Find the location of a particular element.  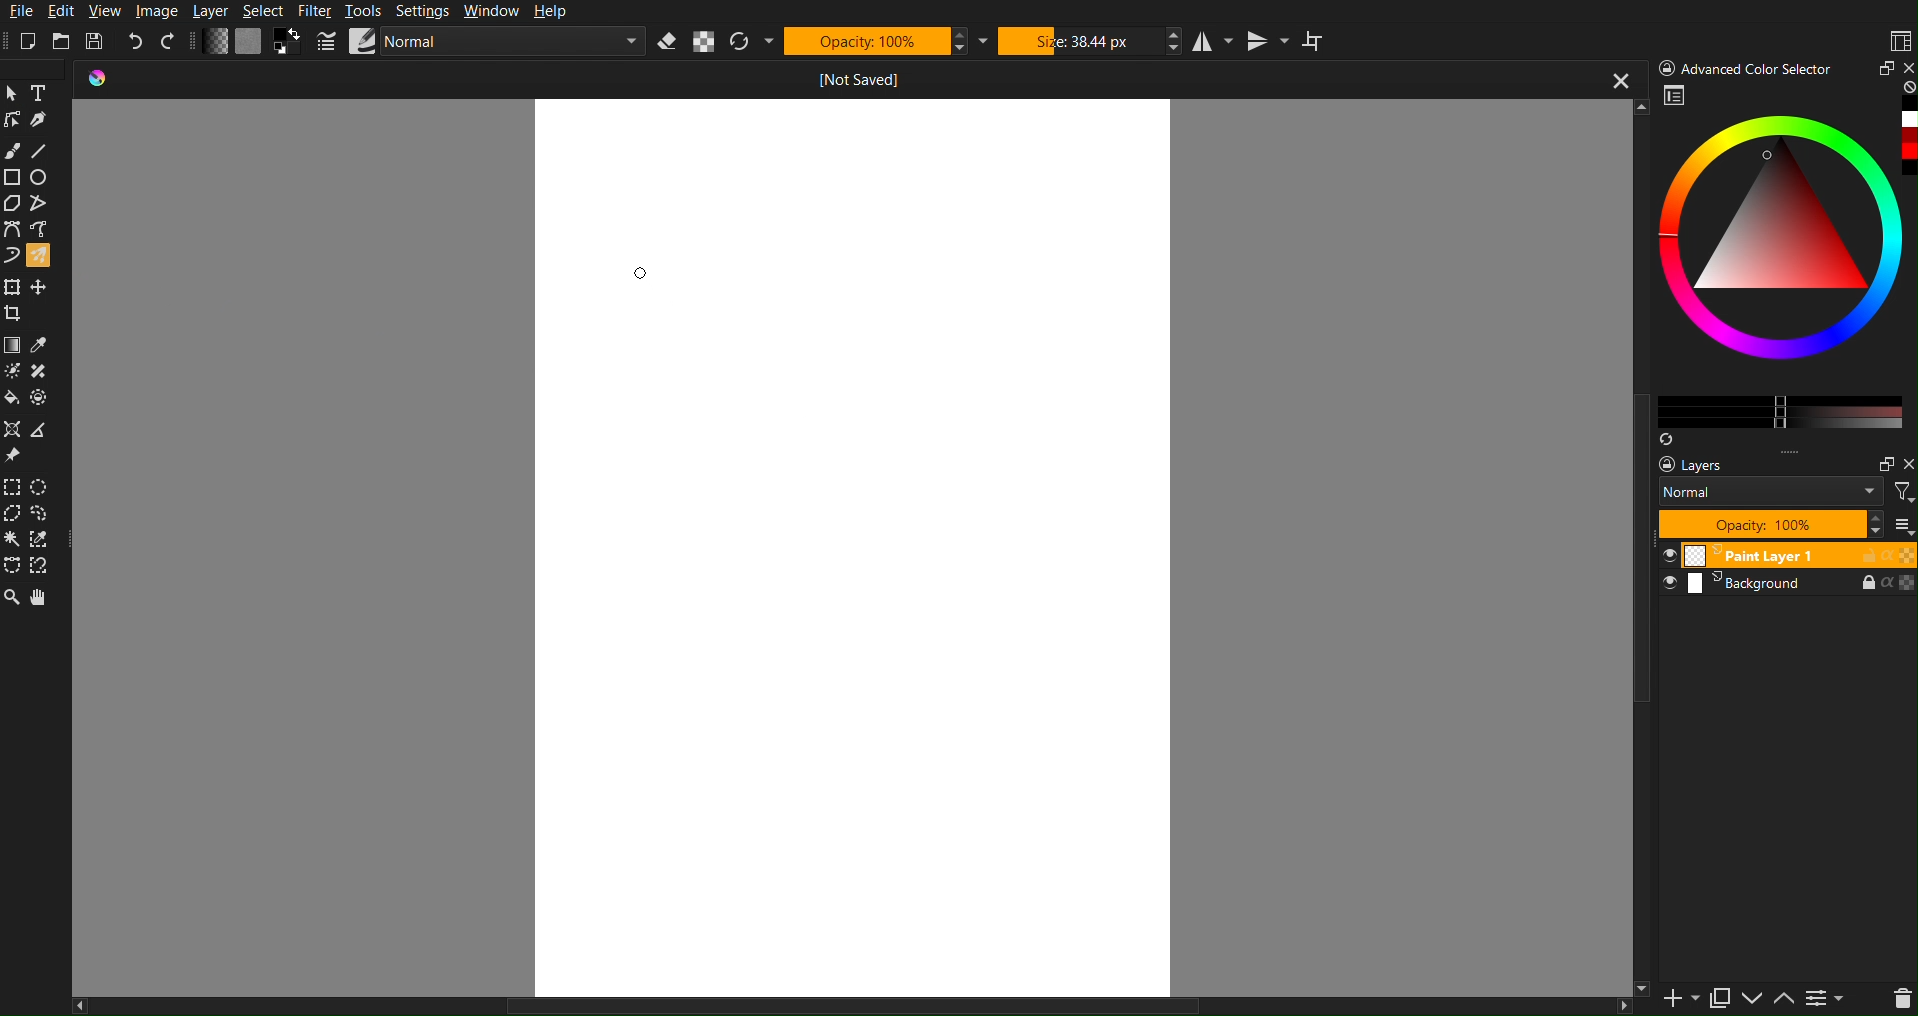

close is located at coordinates (1906, 465).